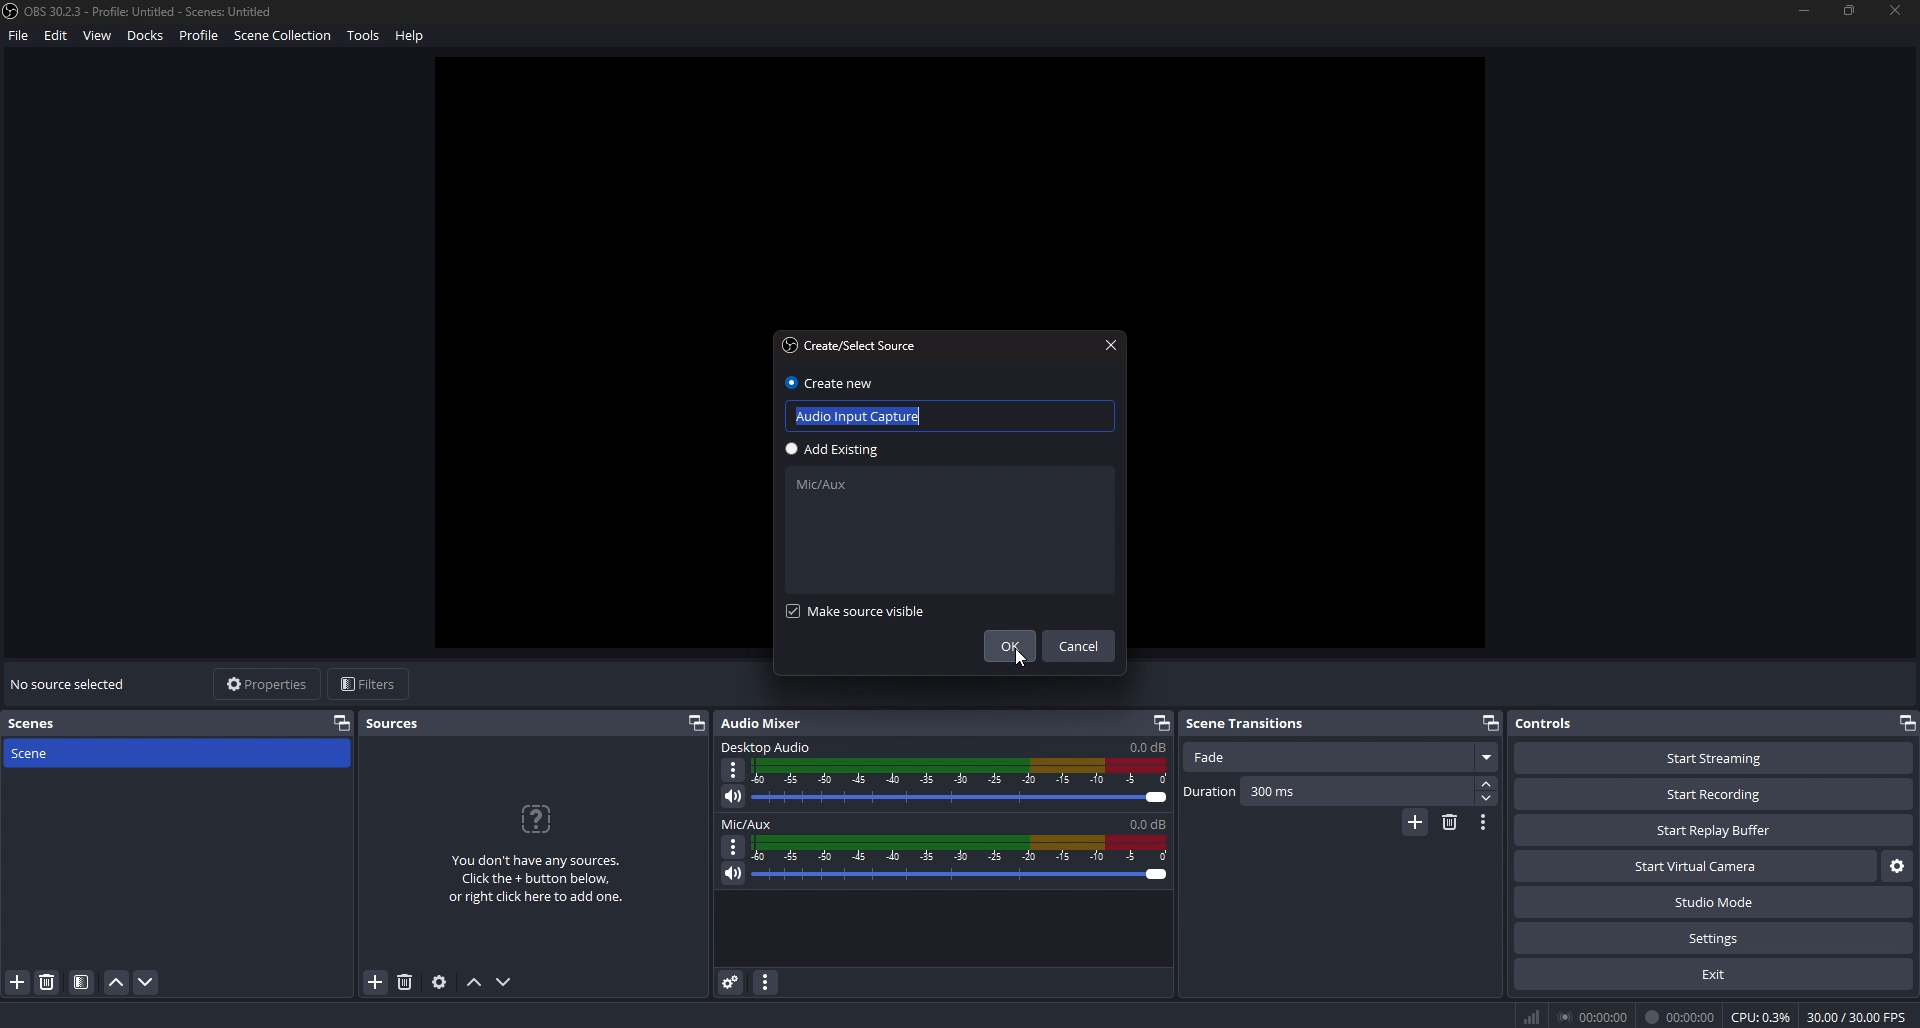  What do you see at coordinates (1487, 798) in the screenshot?
I see `decrease duration` at bounding box center [1487, 798].